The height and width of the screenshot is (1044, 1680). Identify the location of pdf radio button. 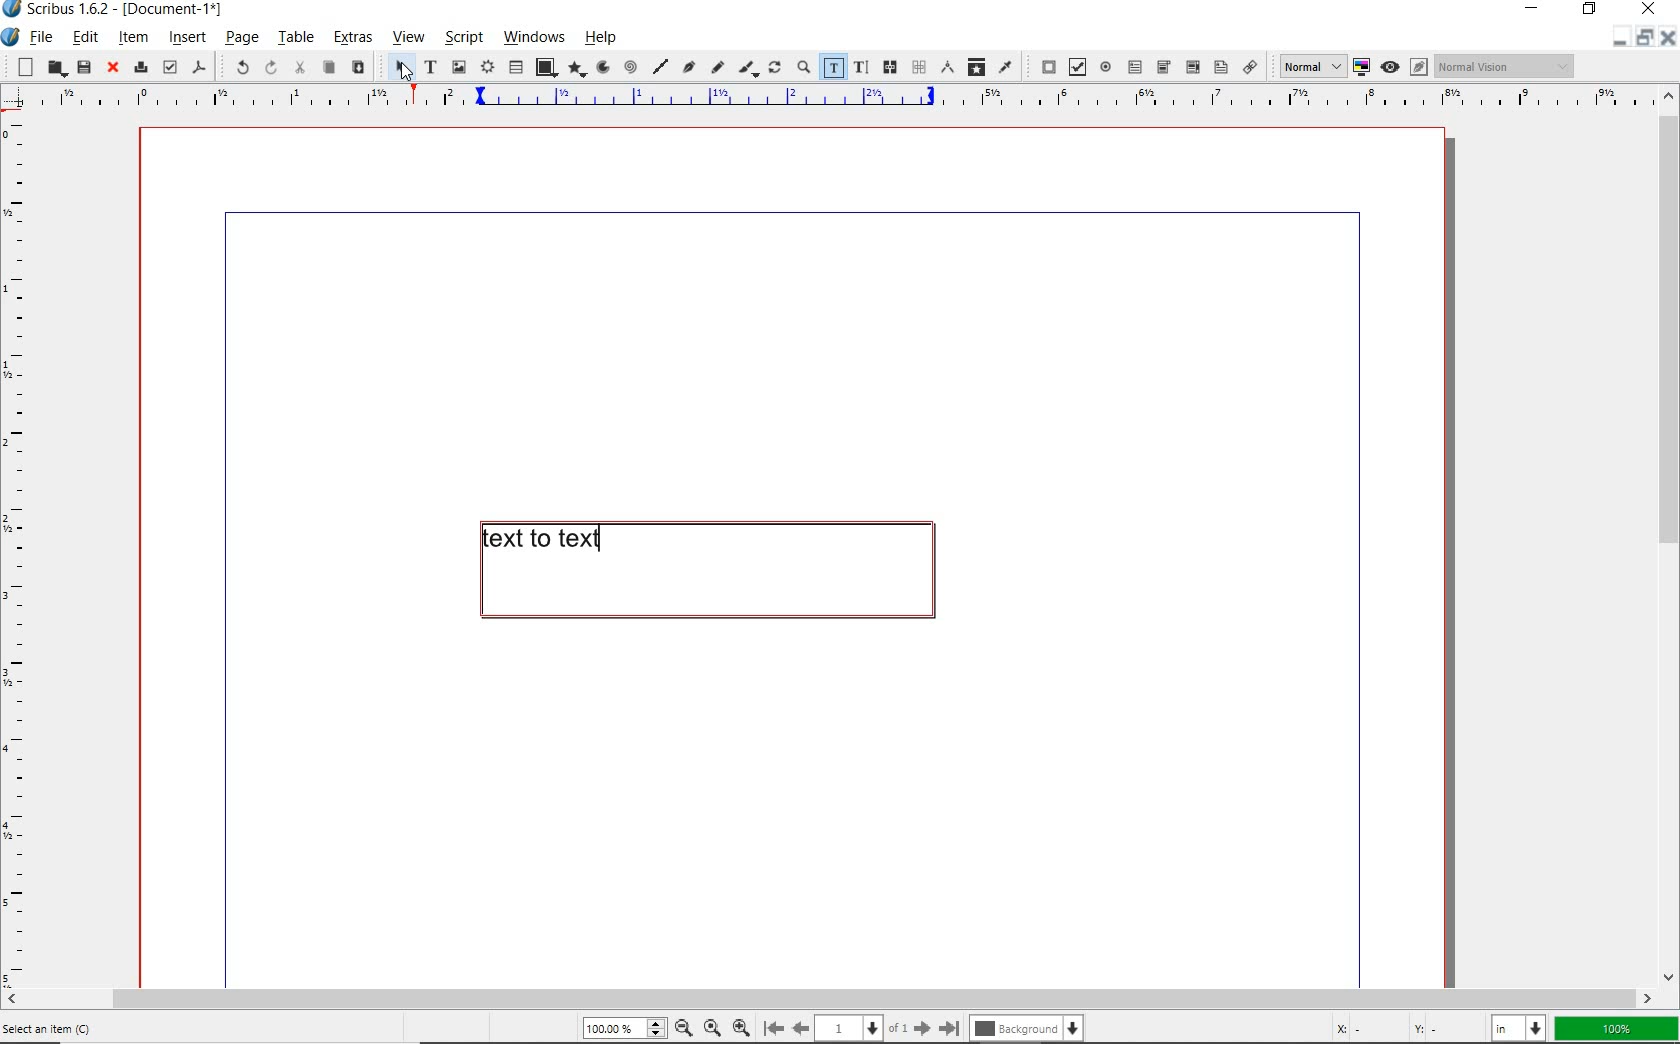
(1106, 69).